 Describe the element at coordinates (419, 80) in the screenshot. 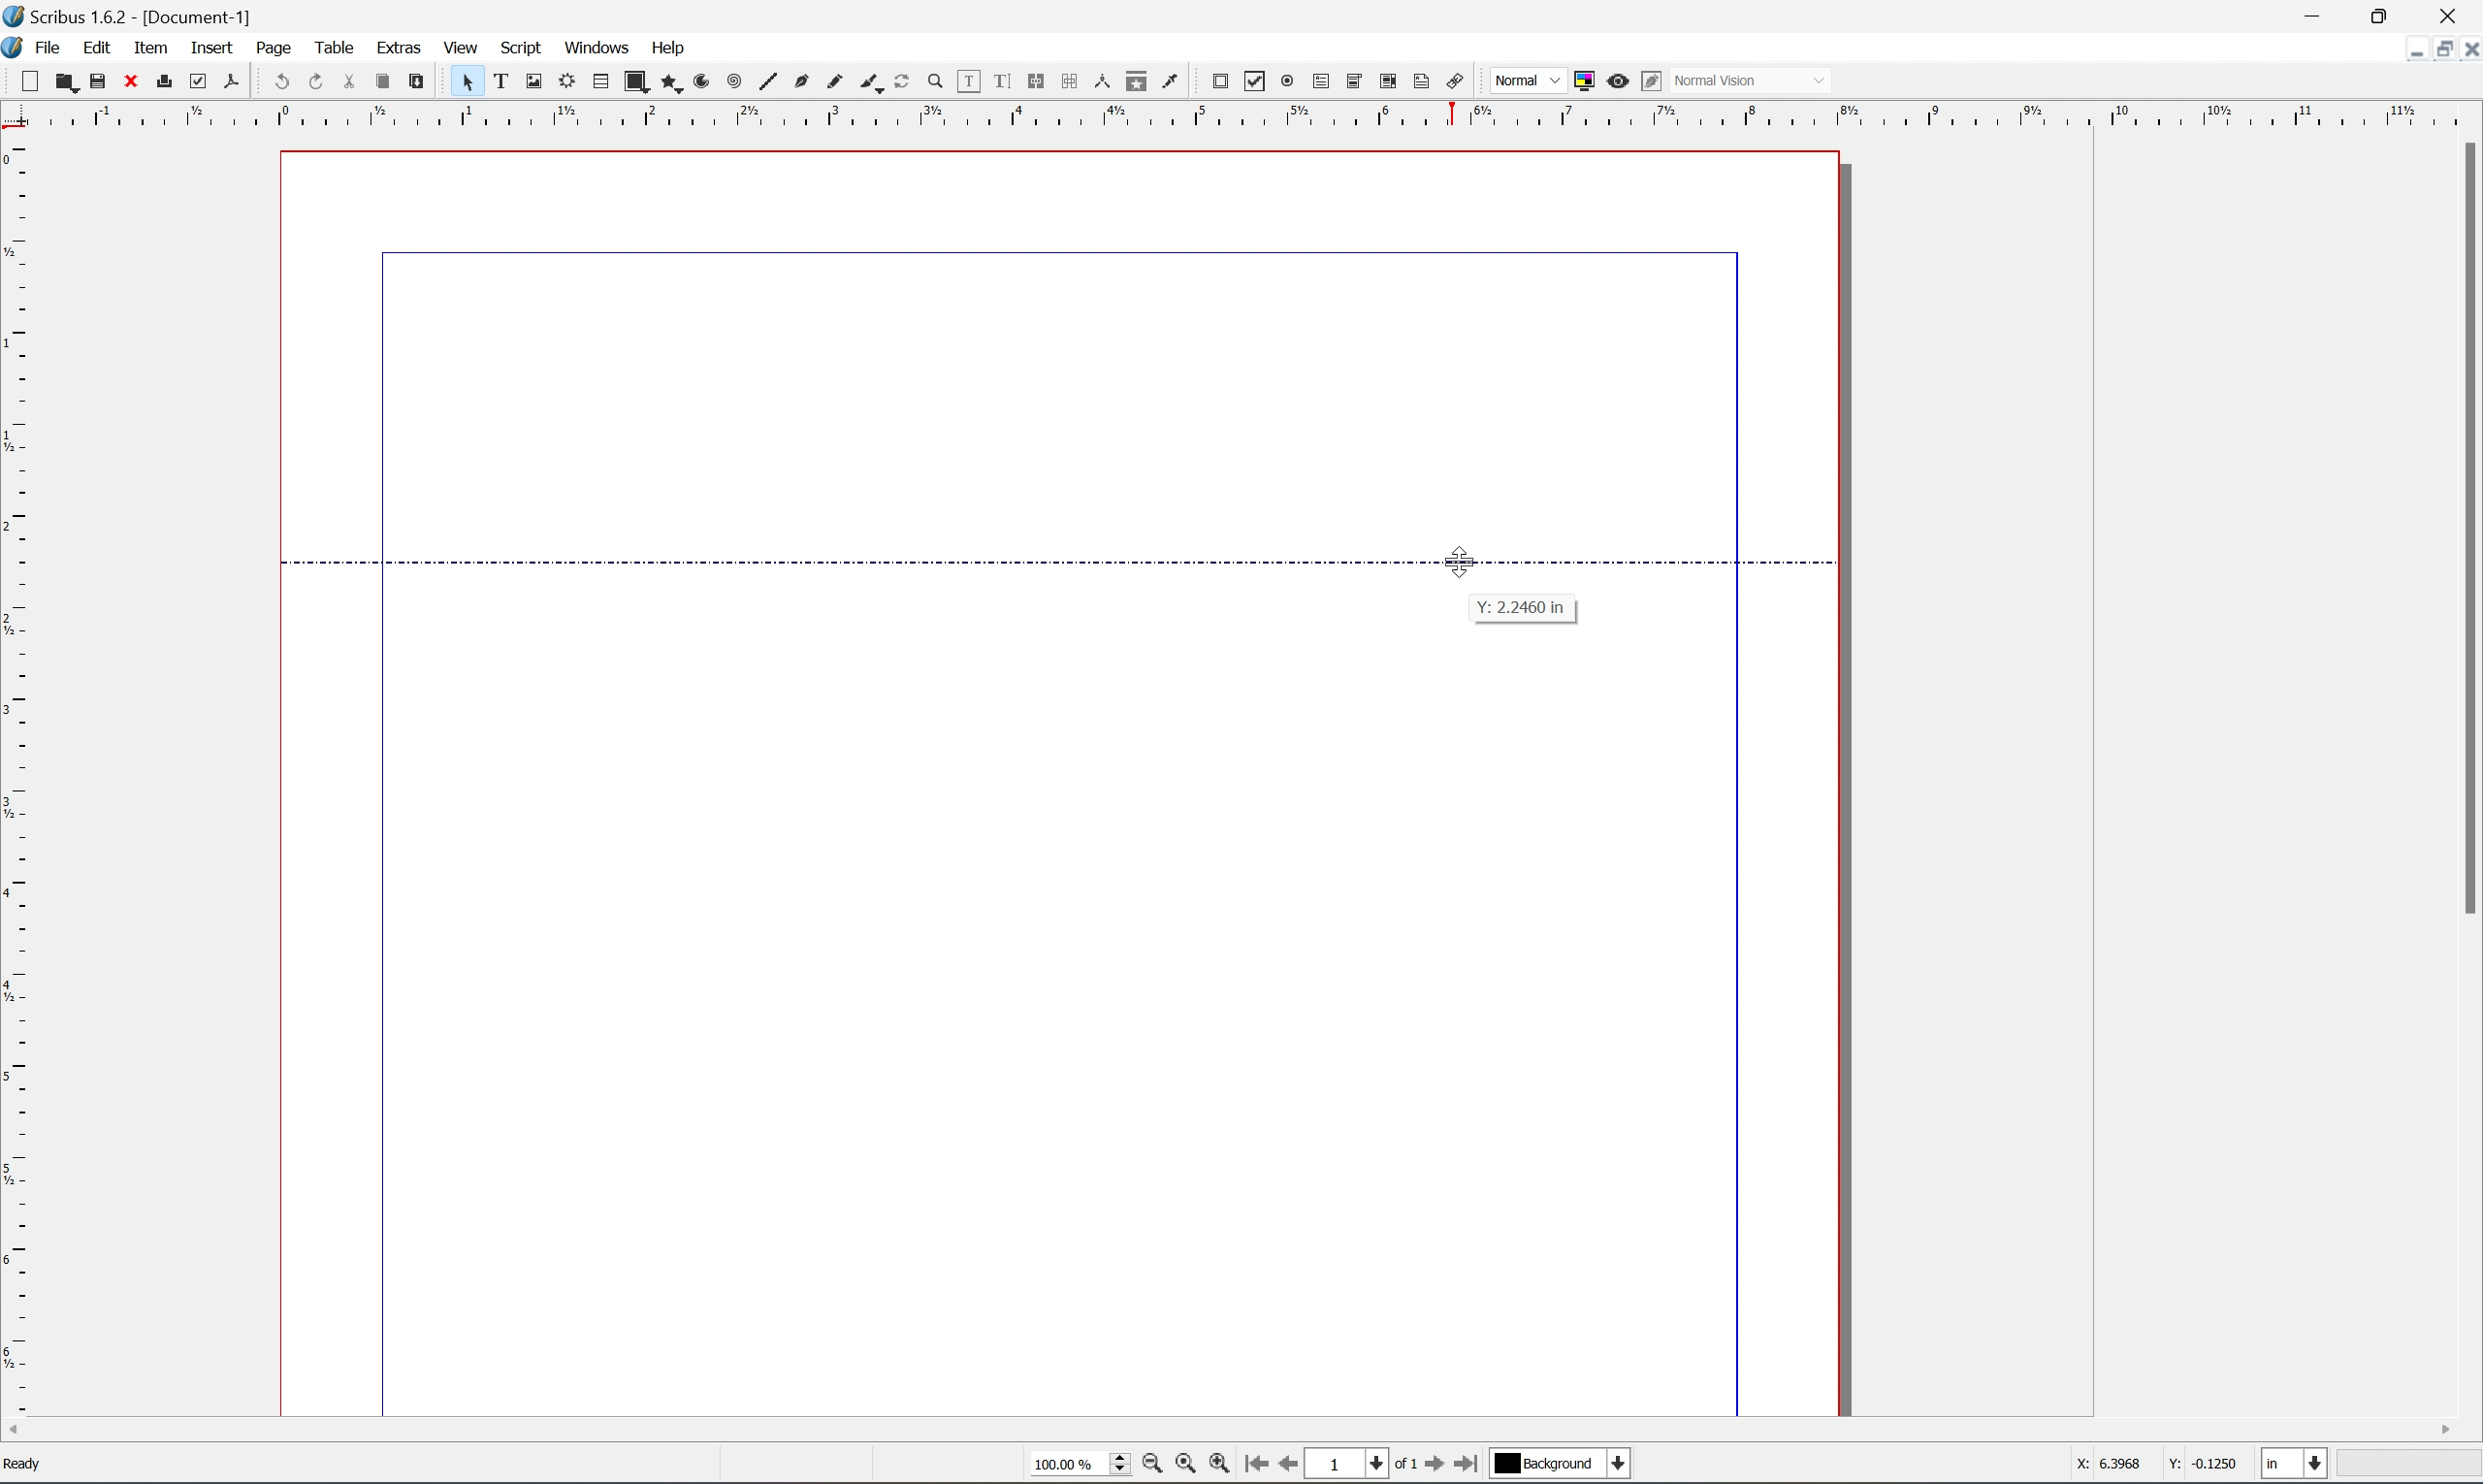

I see `paste` at that location.